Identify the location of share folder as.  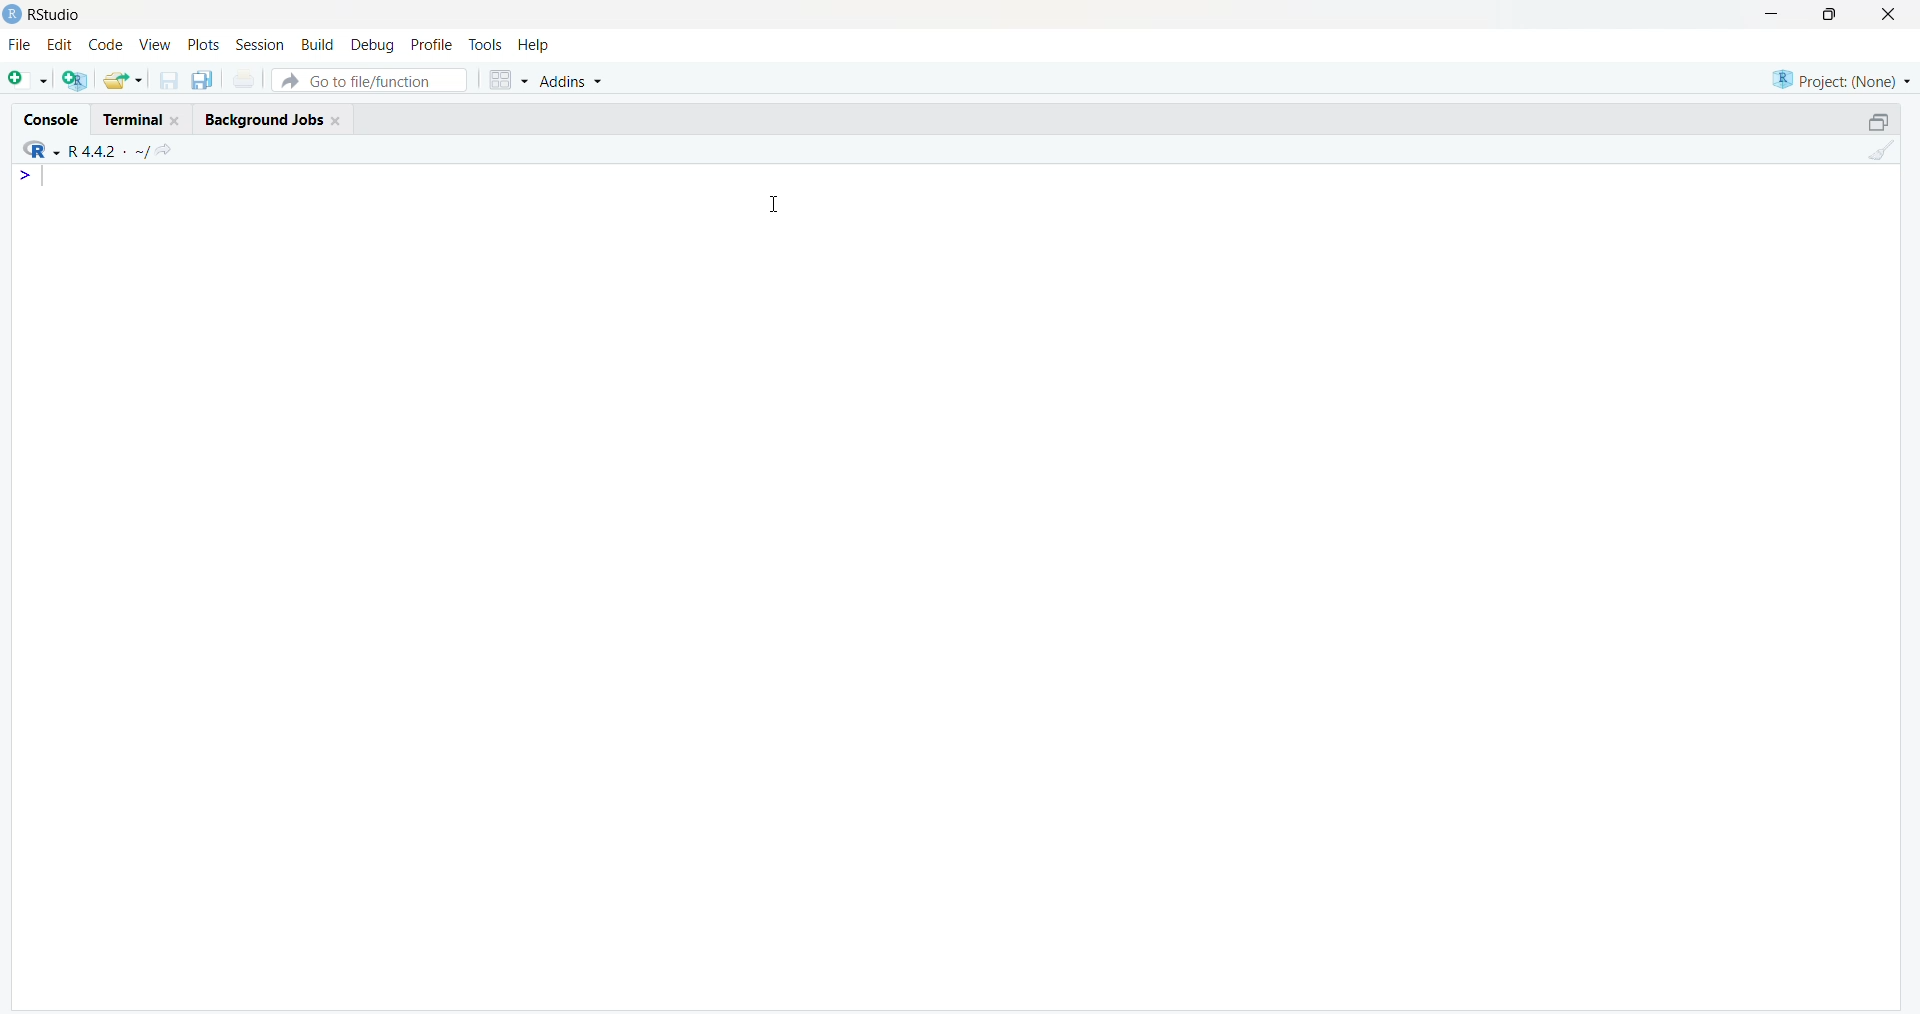
(124, 80).